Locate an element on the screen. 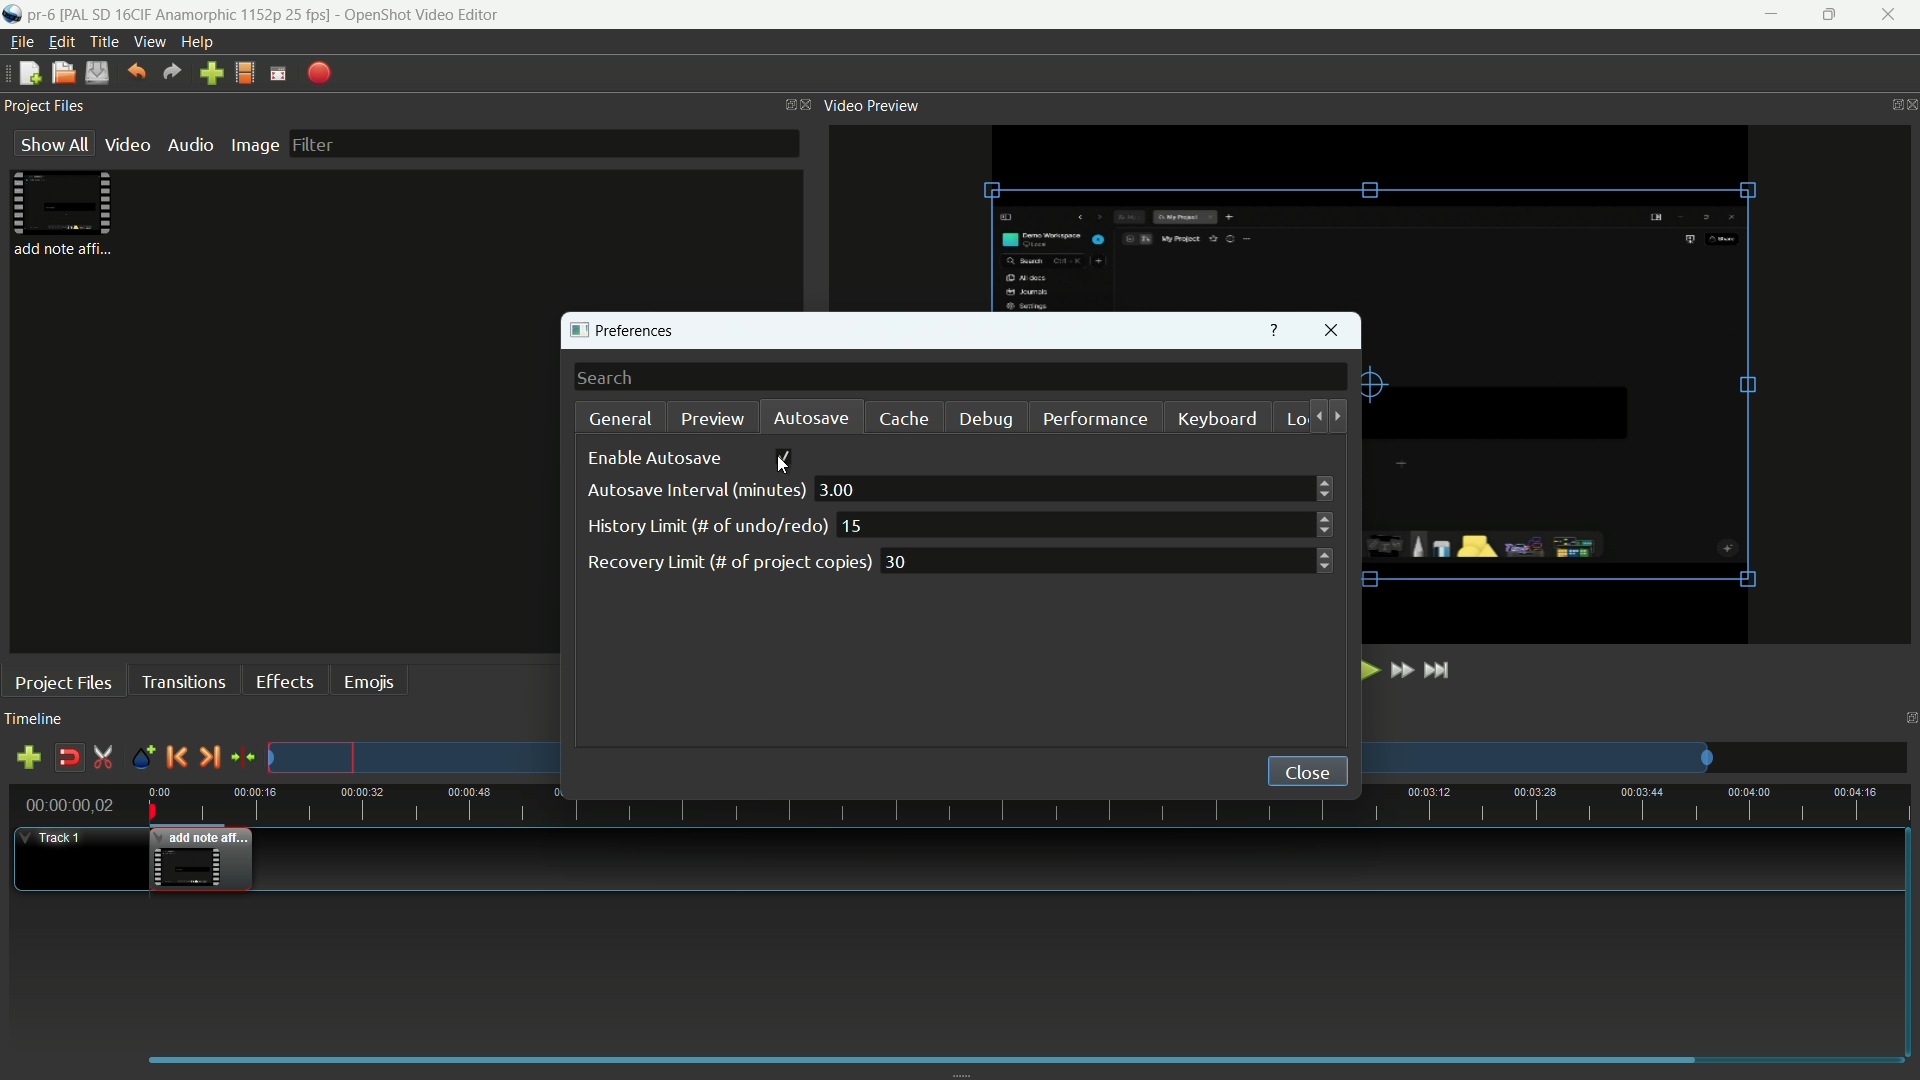 Image resolution: width=1920 pixels, height=1080 pixels. preview is located at coordinates (710, 421).